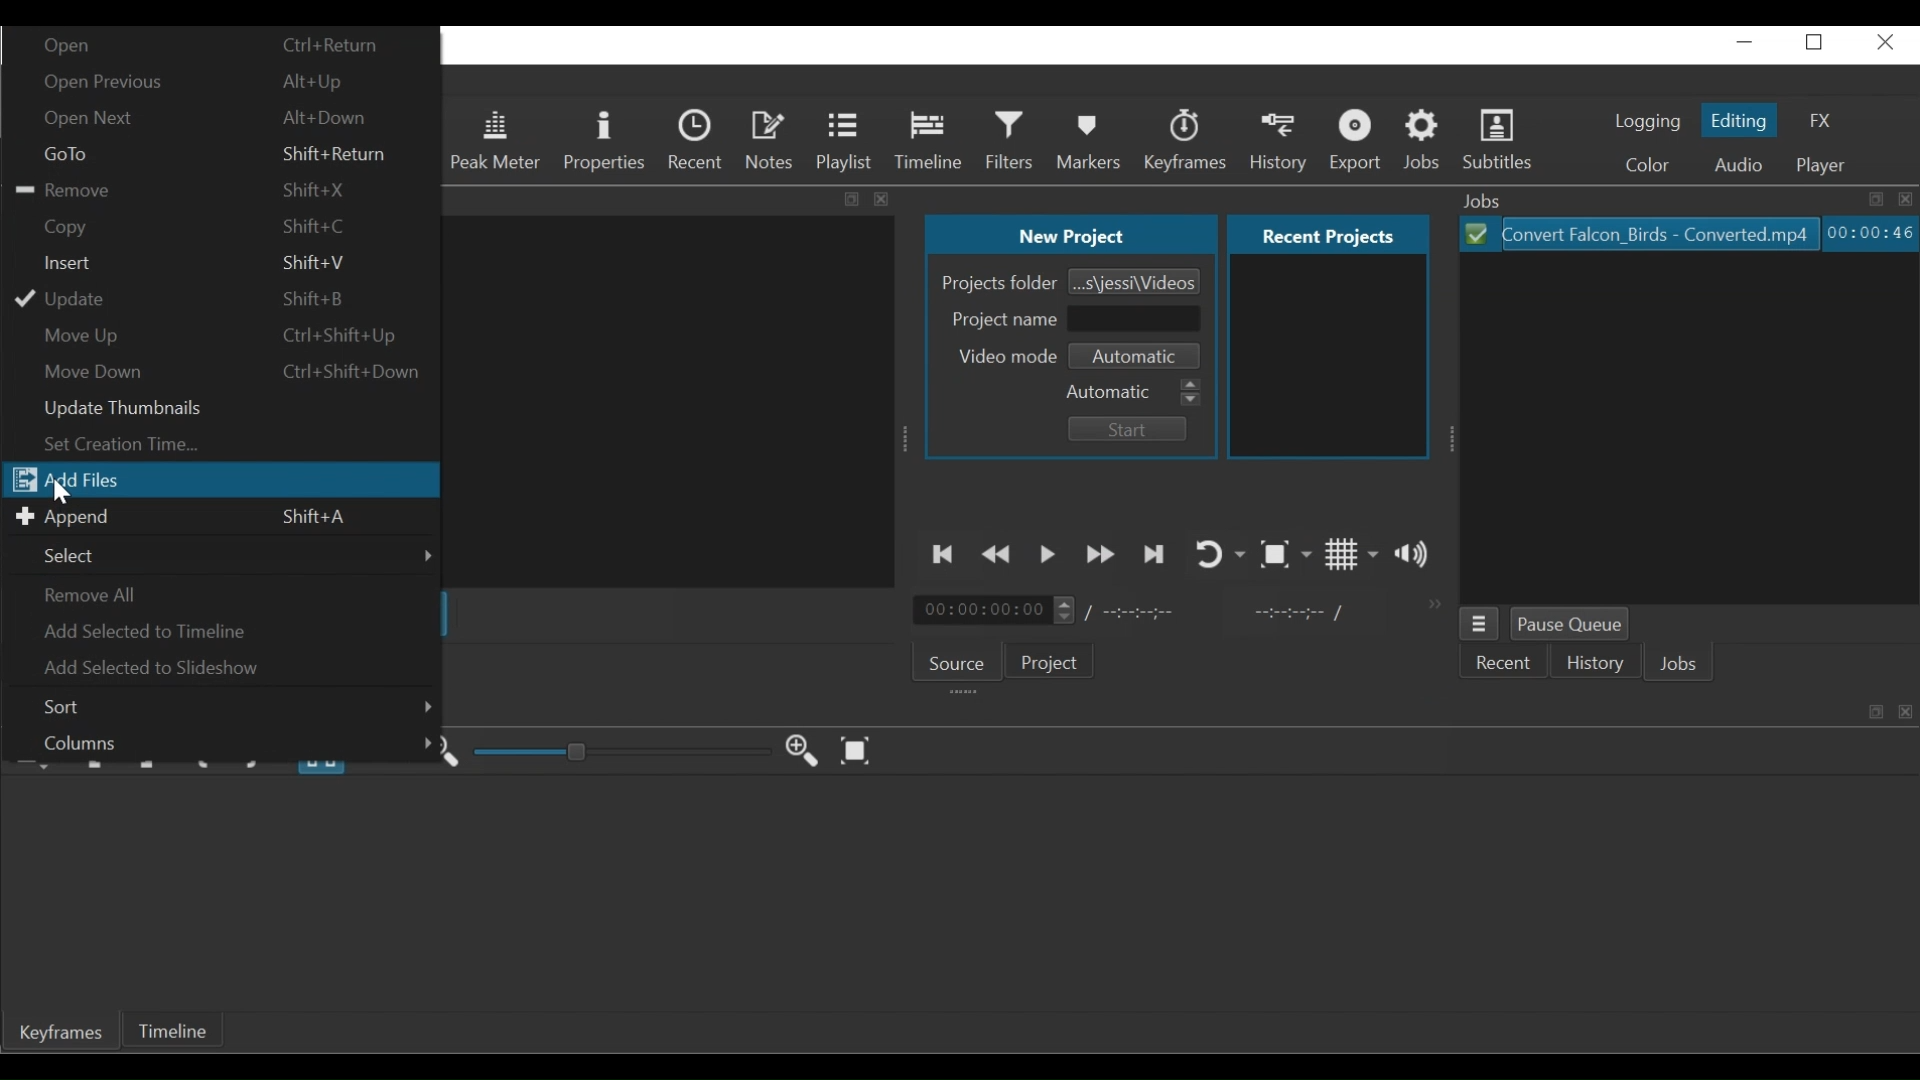  What do you see at coordinates (932, 140) in the screenshot?
I see `Timeline` at bounding box center [932, 140].